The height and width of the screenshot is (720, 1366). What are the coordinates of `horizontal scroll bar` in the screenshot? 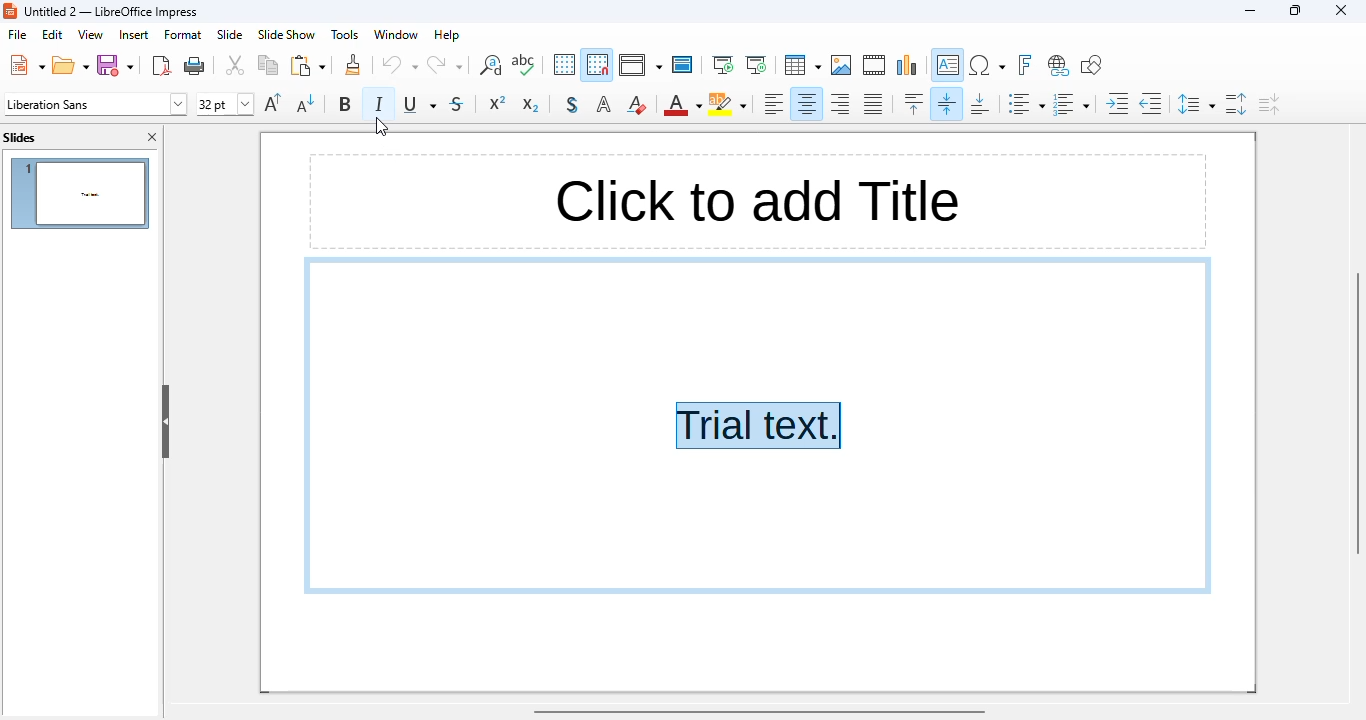 It's located at (760, 712).